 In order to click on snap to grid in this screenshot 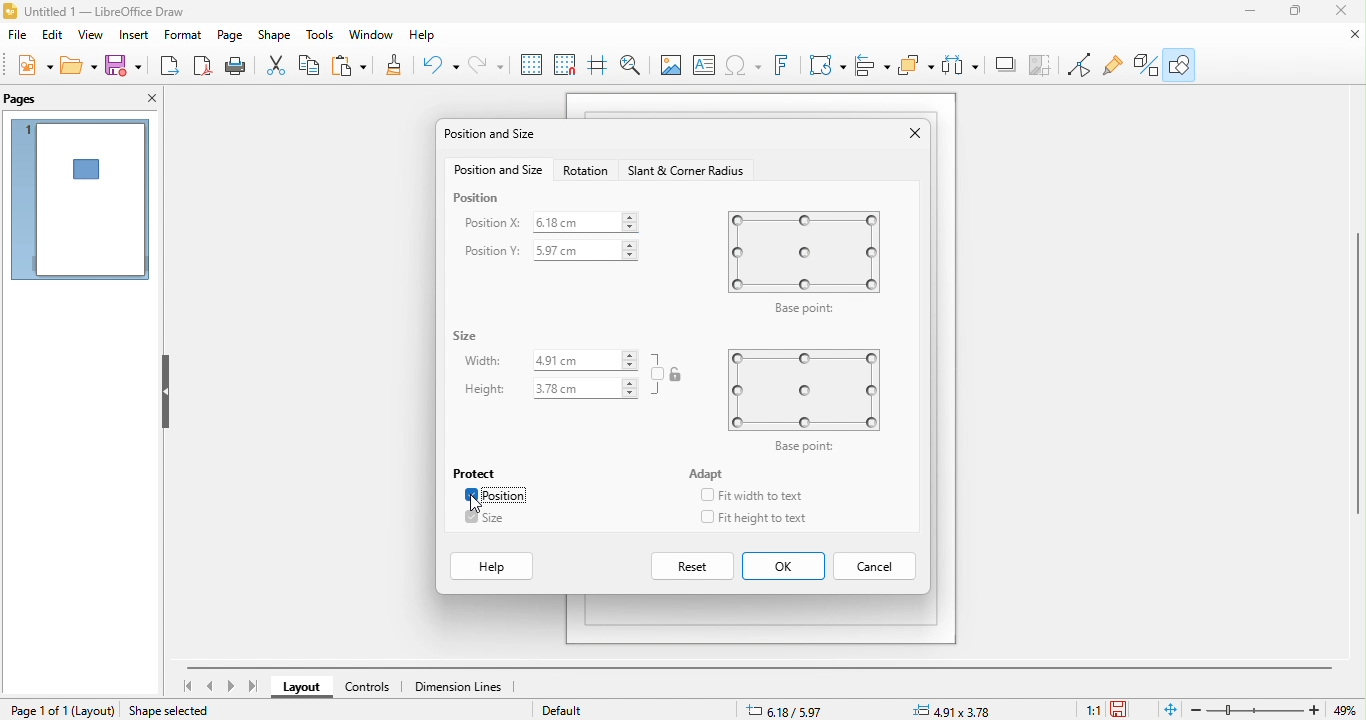, I will do `click(569, 66)`.